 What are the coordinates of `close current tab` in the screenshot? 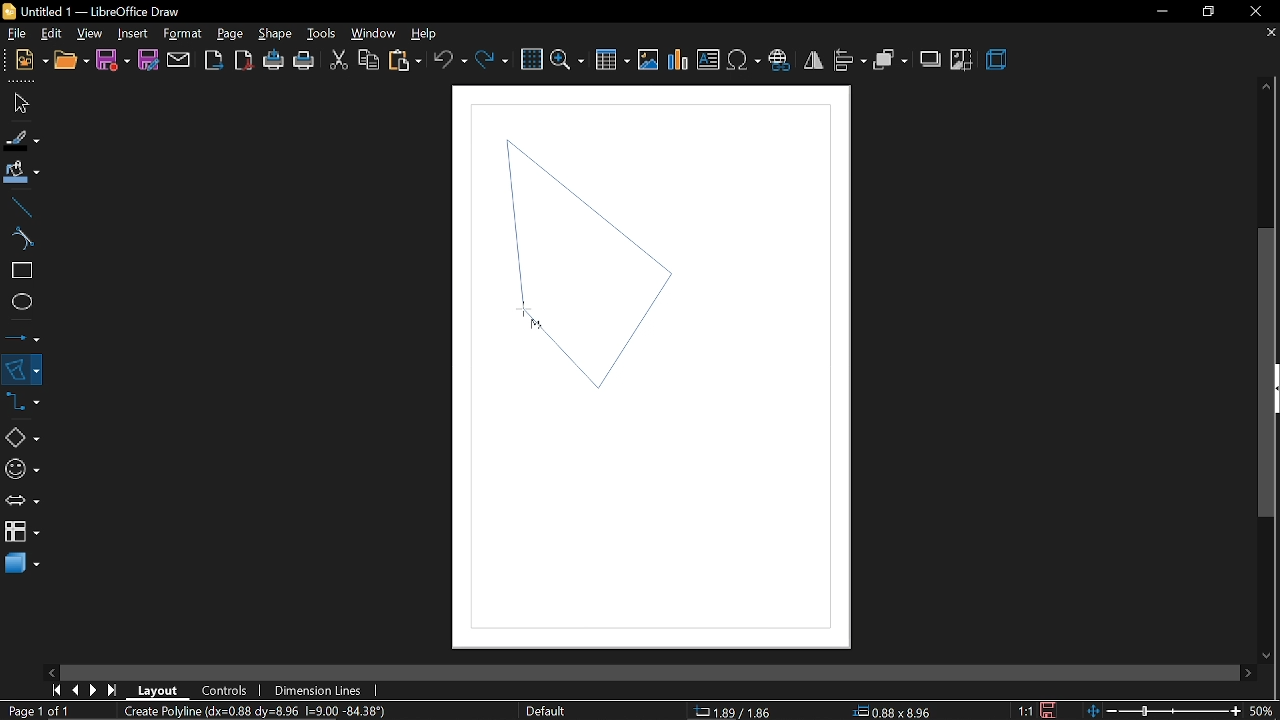 It's located at (1267, 34).